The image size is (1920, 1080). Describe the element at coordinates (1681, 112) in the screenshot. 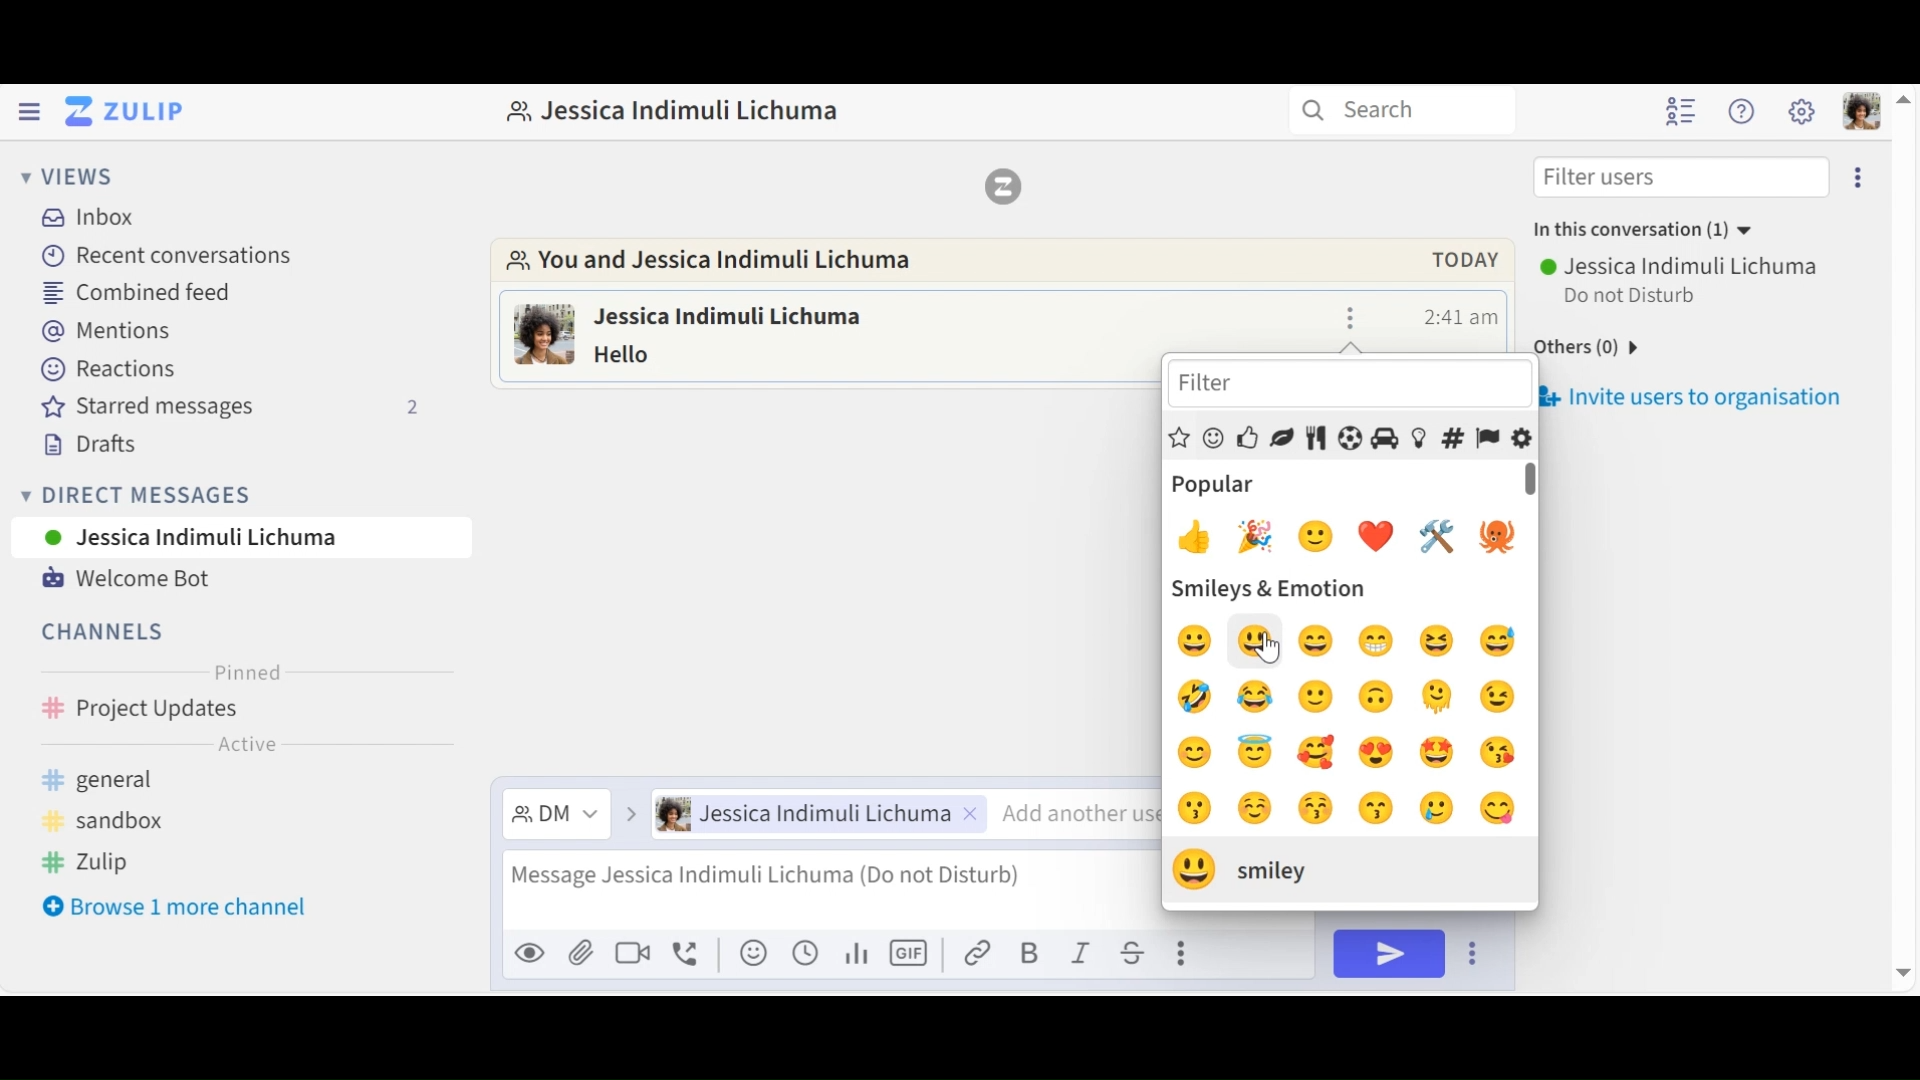

I see `Hide user list` at that location.